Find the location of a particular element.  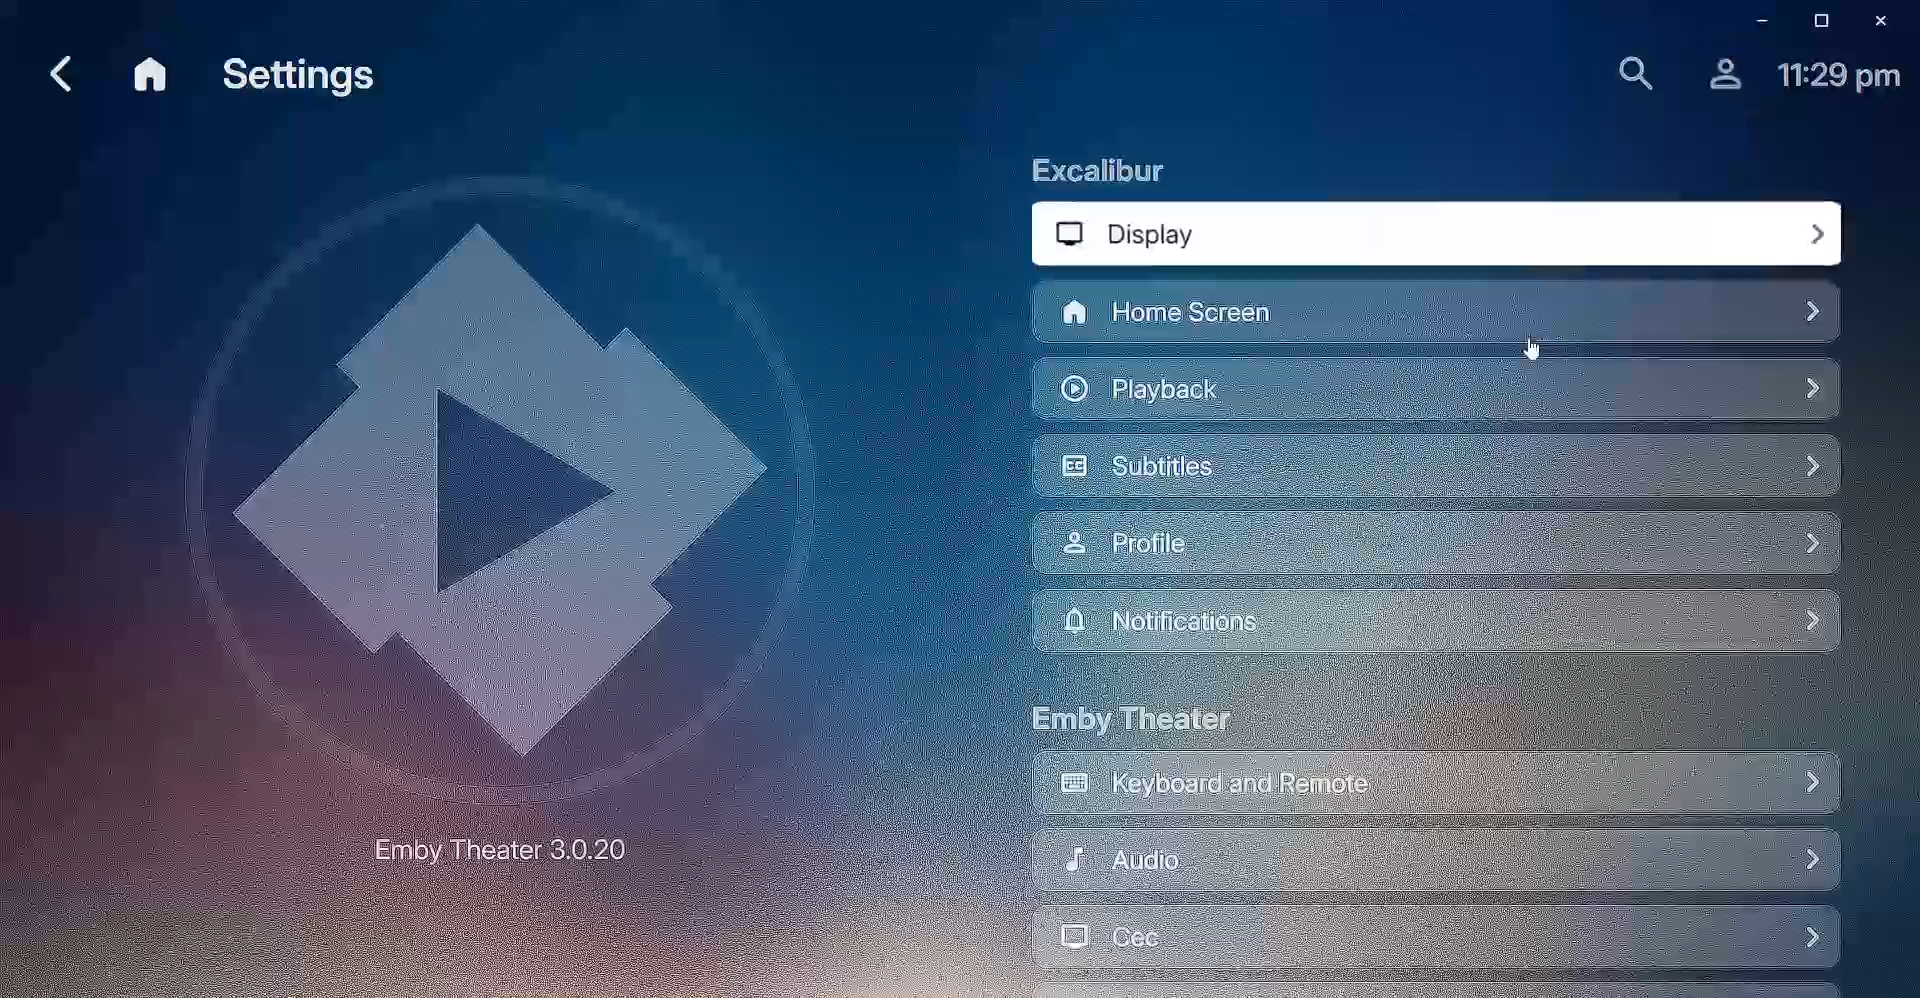

Emby Theater is located at coordinates (1139, 716).